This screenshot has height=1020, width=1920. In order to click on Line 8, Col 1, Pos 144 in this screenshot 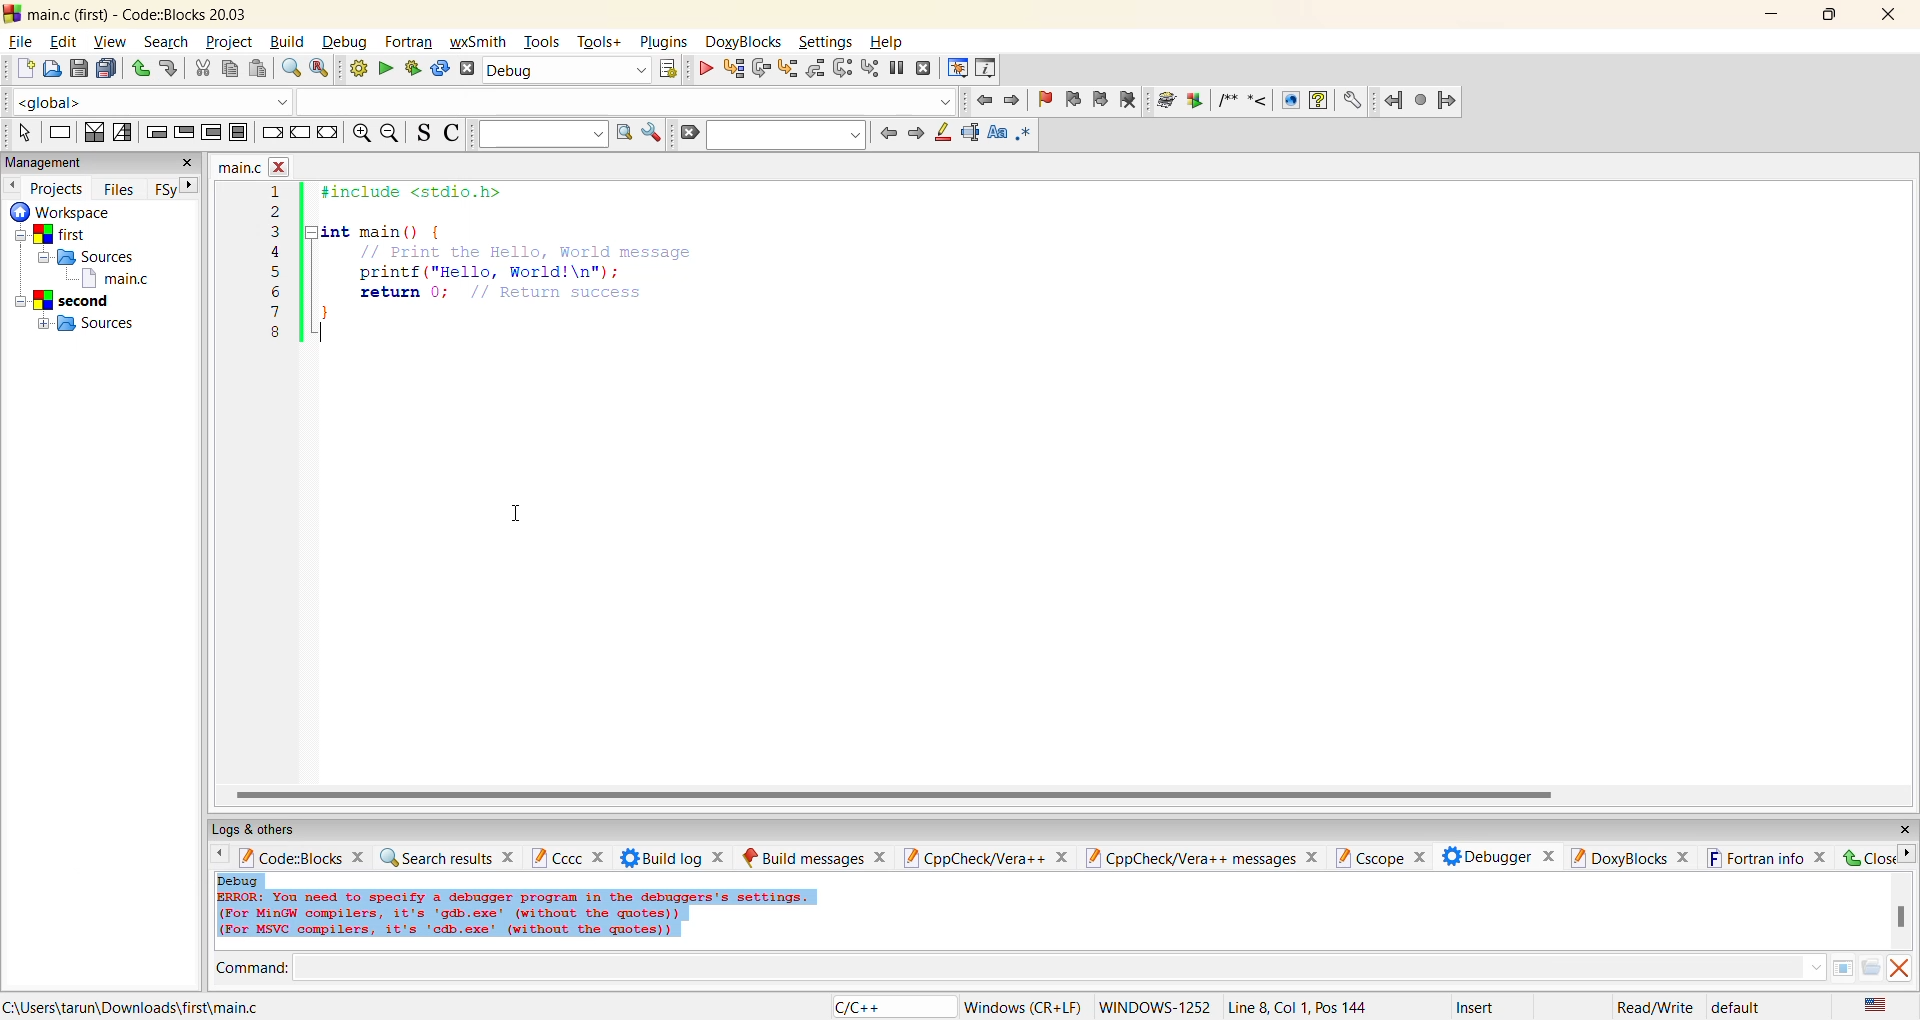, I will do `click(1296, 1007)`.